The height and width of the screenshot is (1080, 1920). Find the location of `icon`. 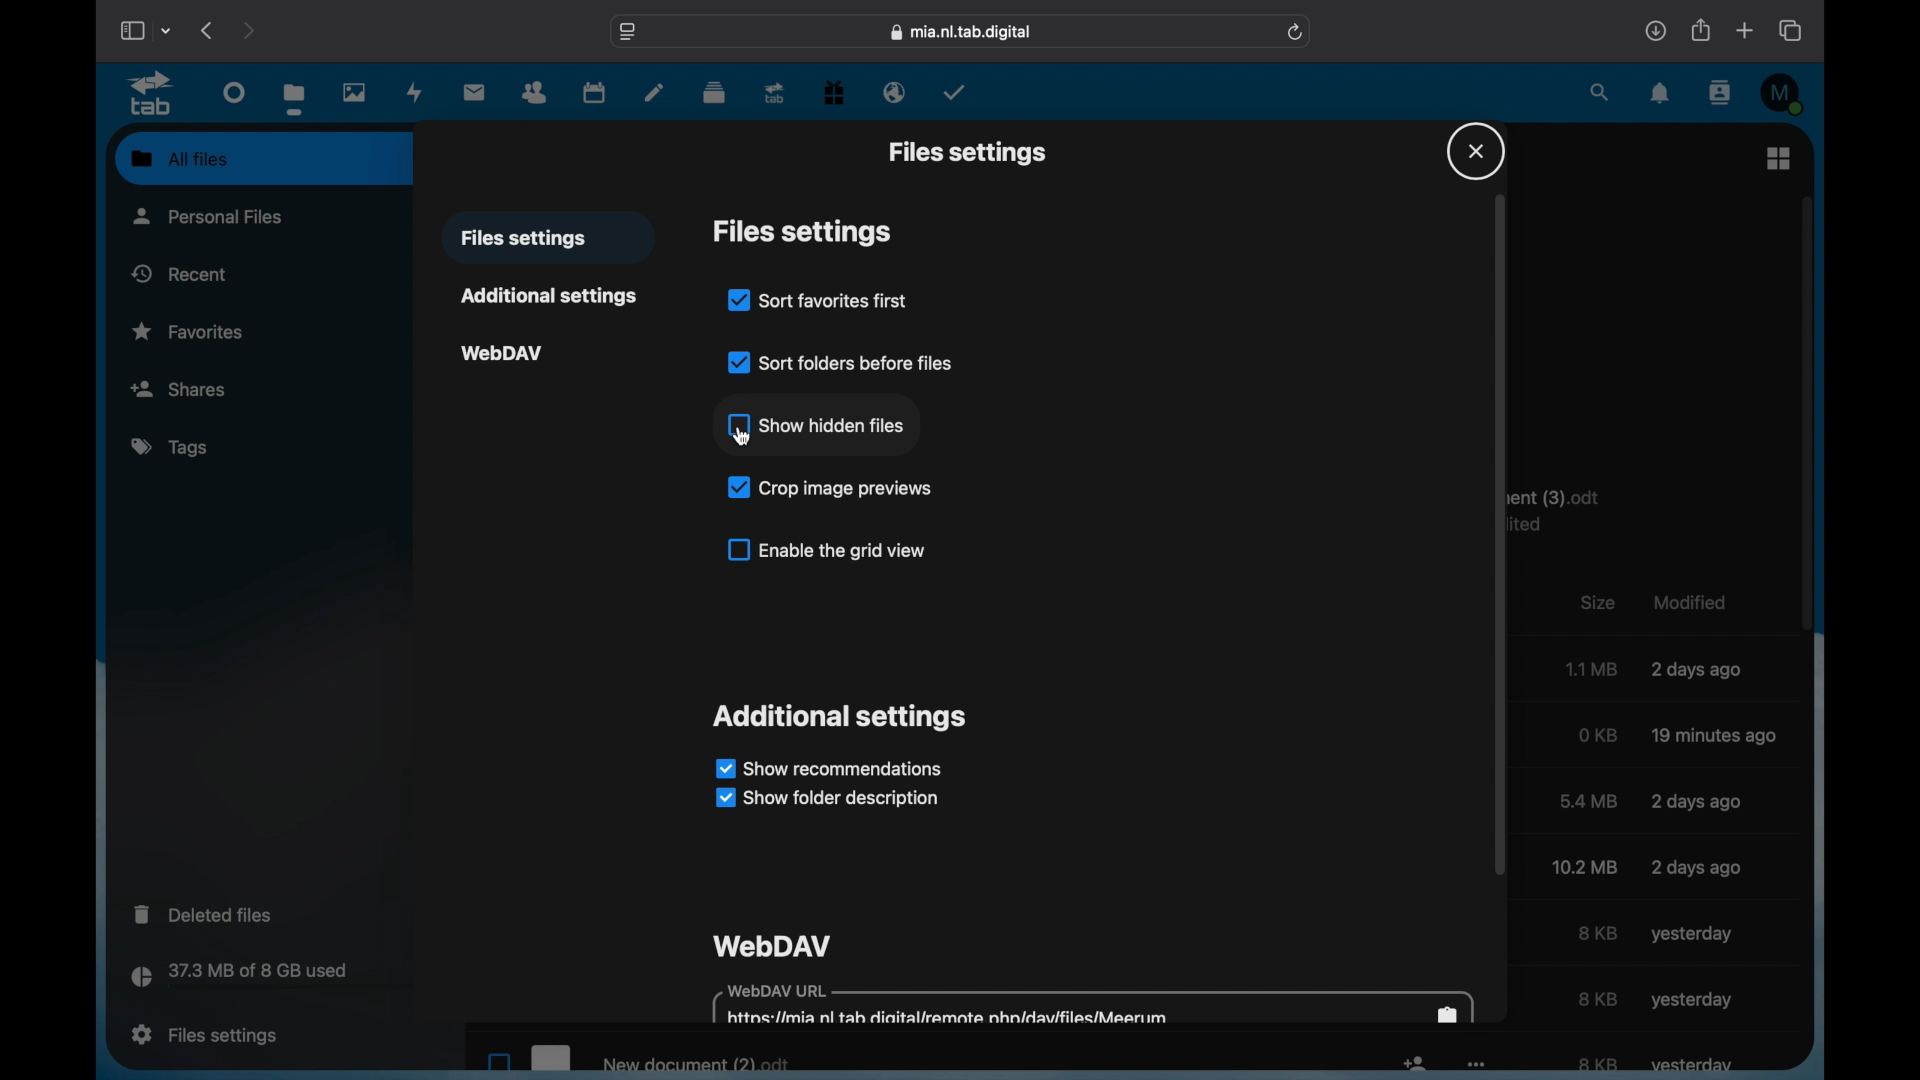

icon is located at coordinates (1419, 1065).